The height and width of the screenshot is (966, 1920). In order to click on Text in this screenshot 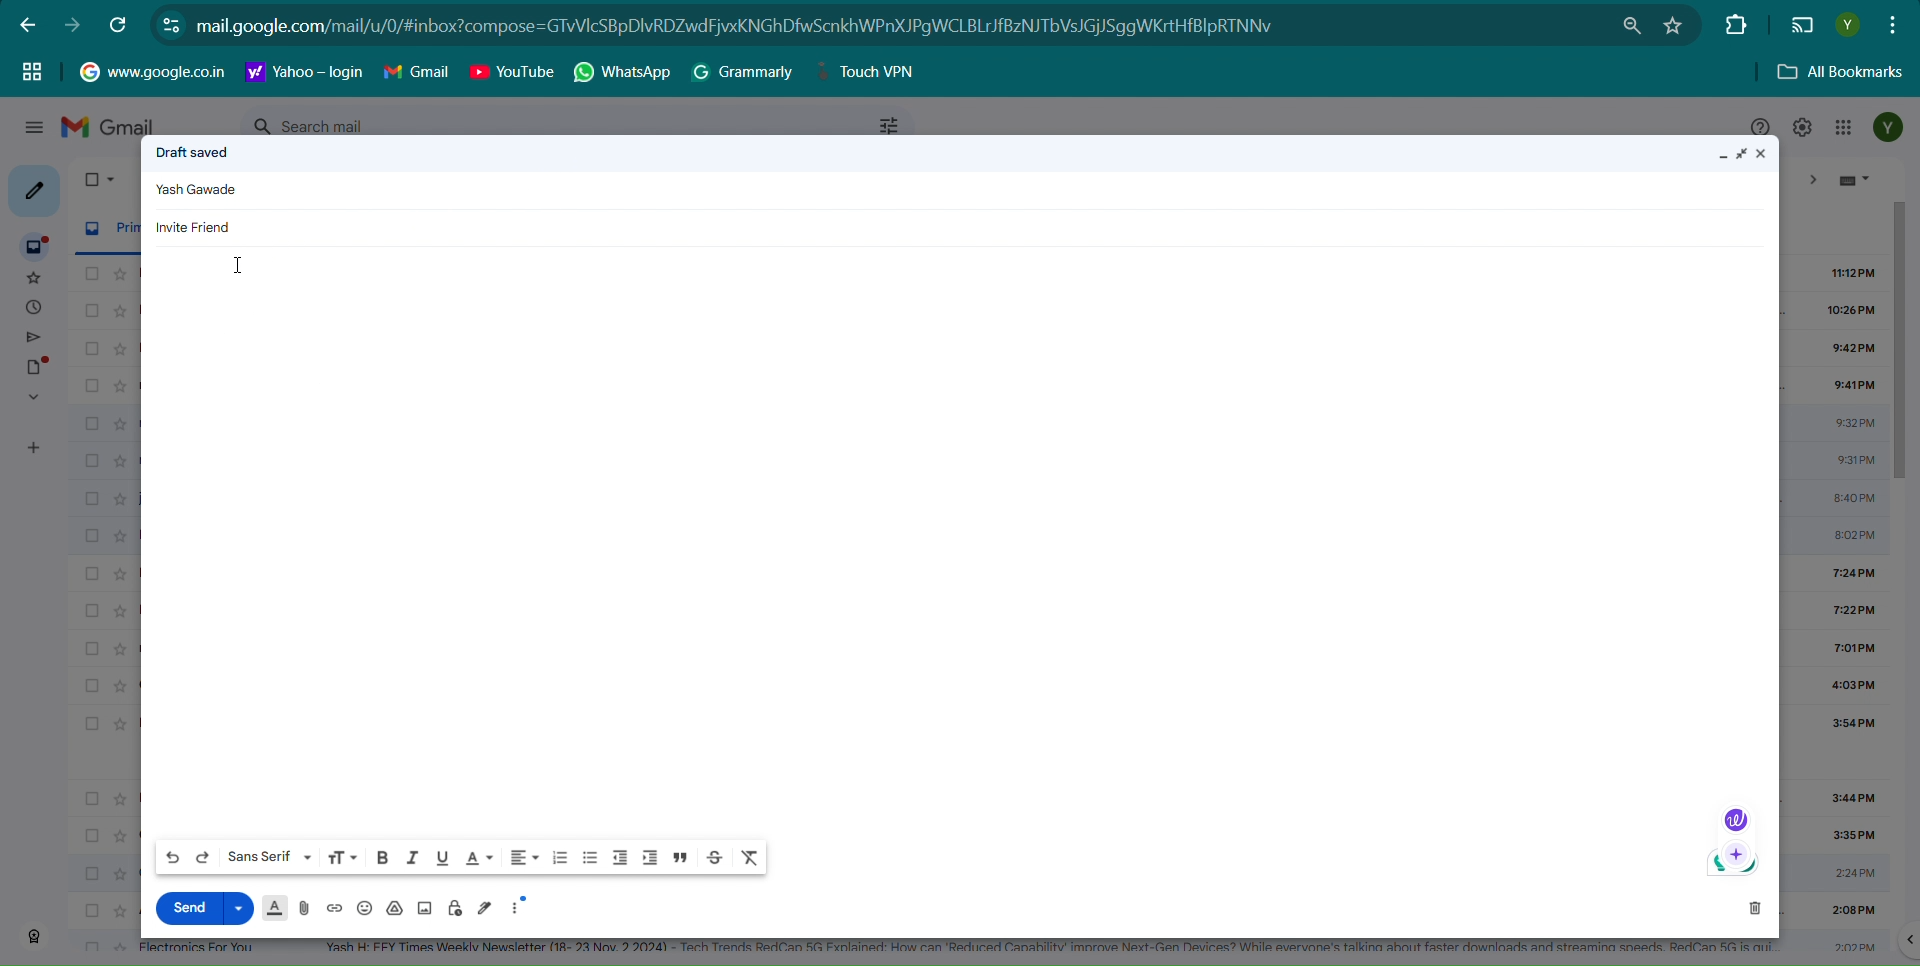, I will do `click(201, 191)`.